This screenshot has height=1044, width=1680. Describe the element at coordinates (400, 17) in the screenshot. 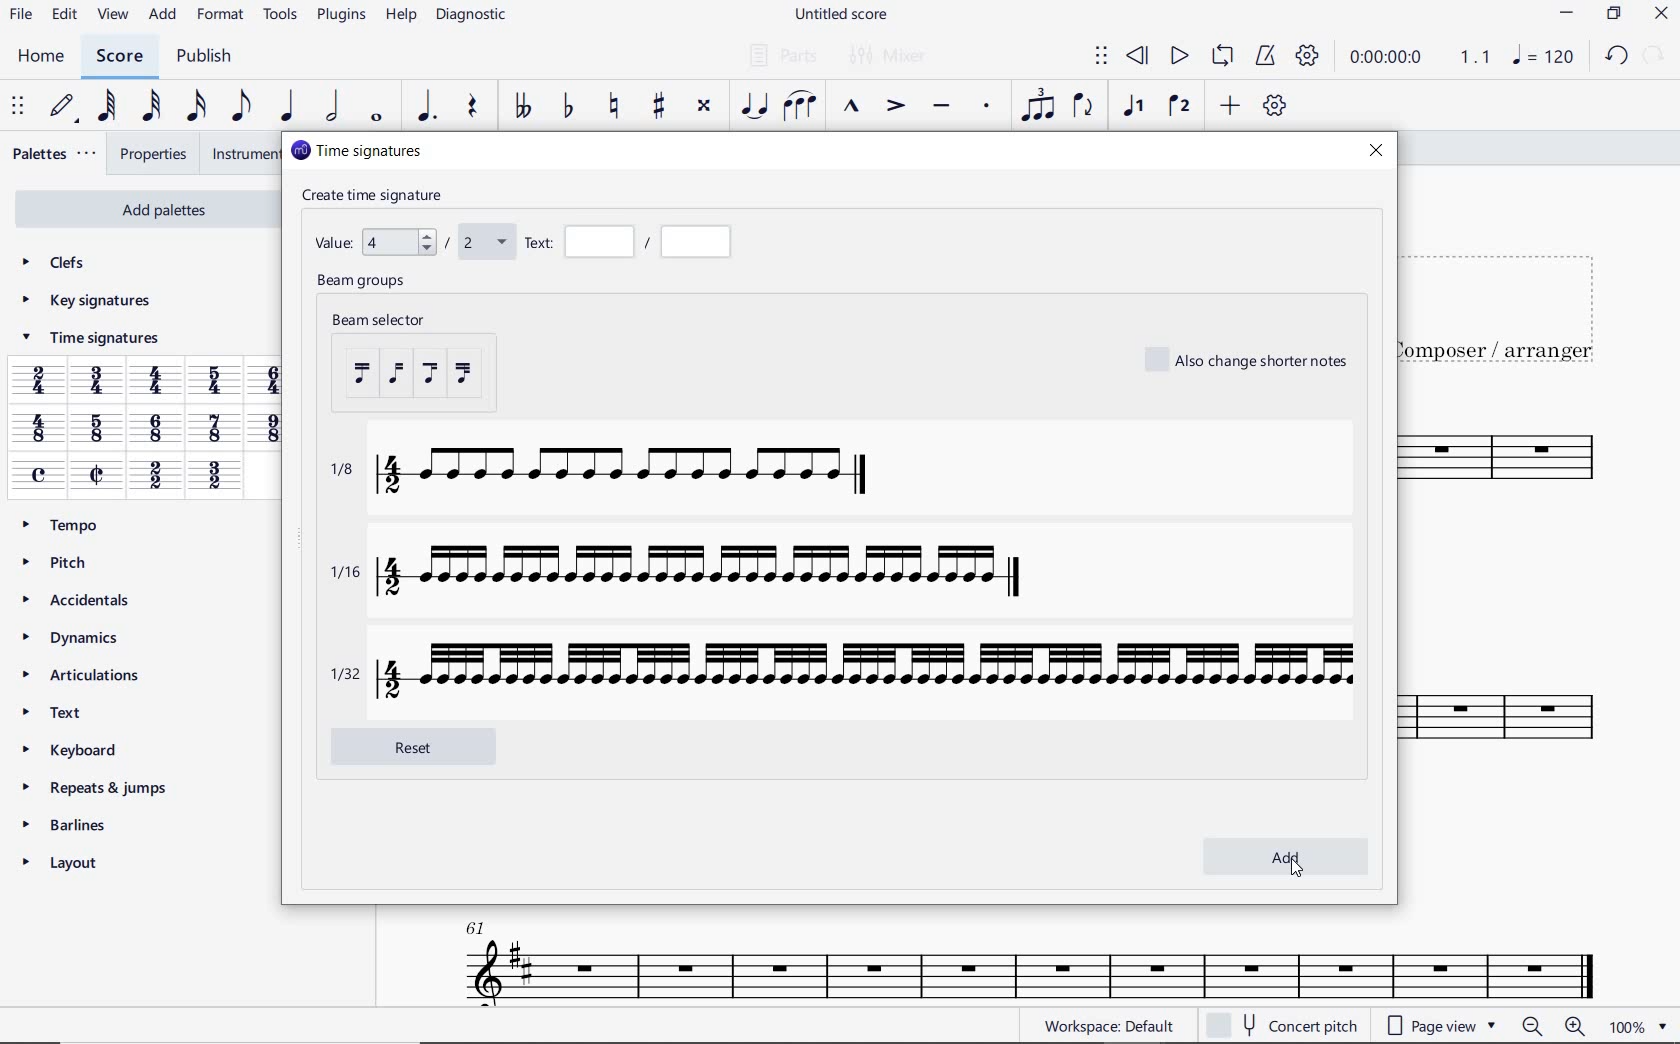

I see `HELP` at that location.